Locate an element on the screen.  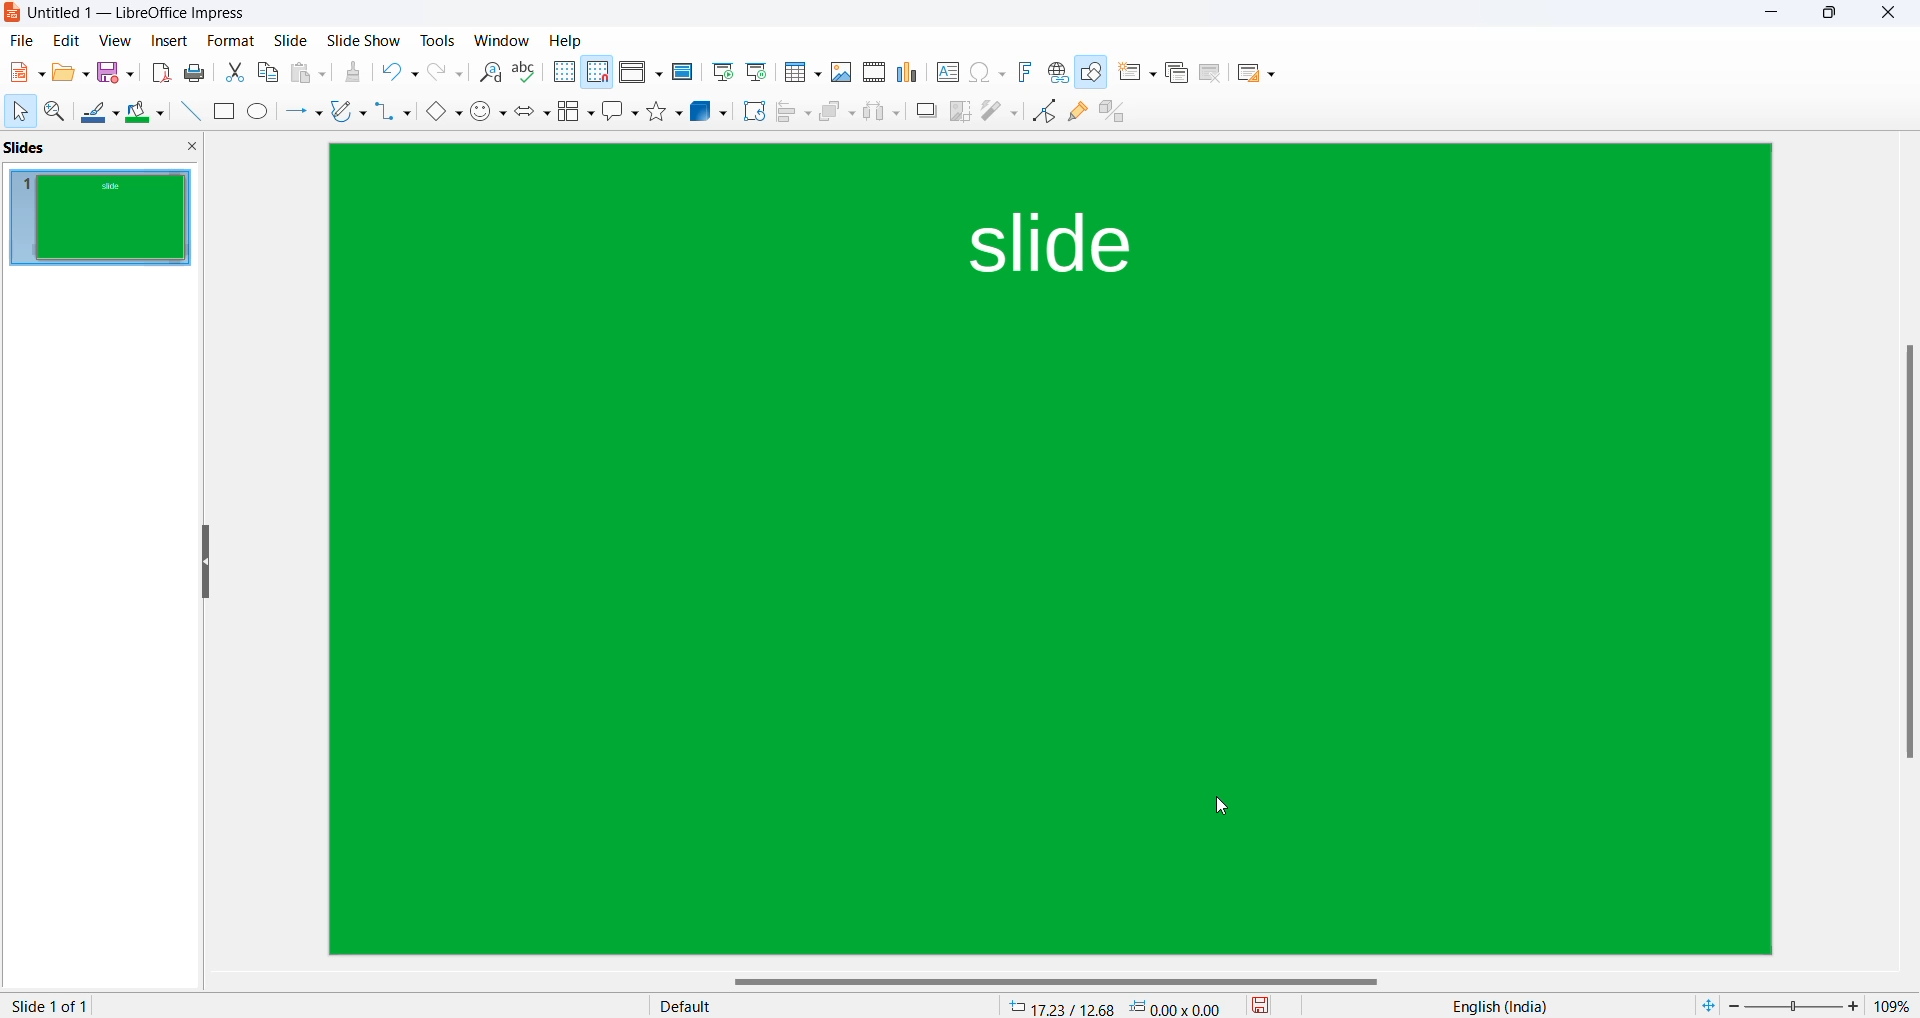
print is located at coordinates (199, 72).